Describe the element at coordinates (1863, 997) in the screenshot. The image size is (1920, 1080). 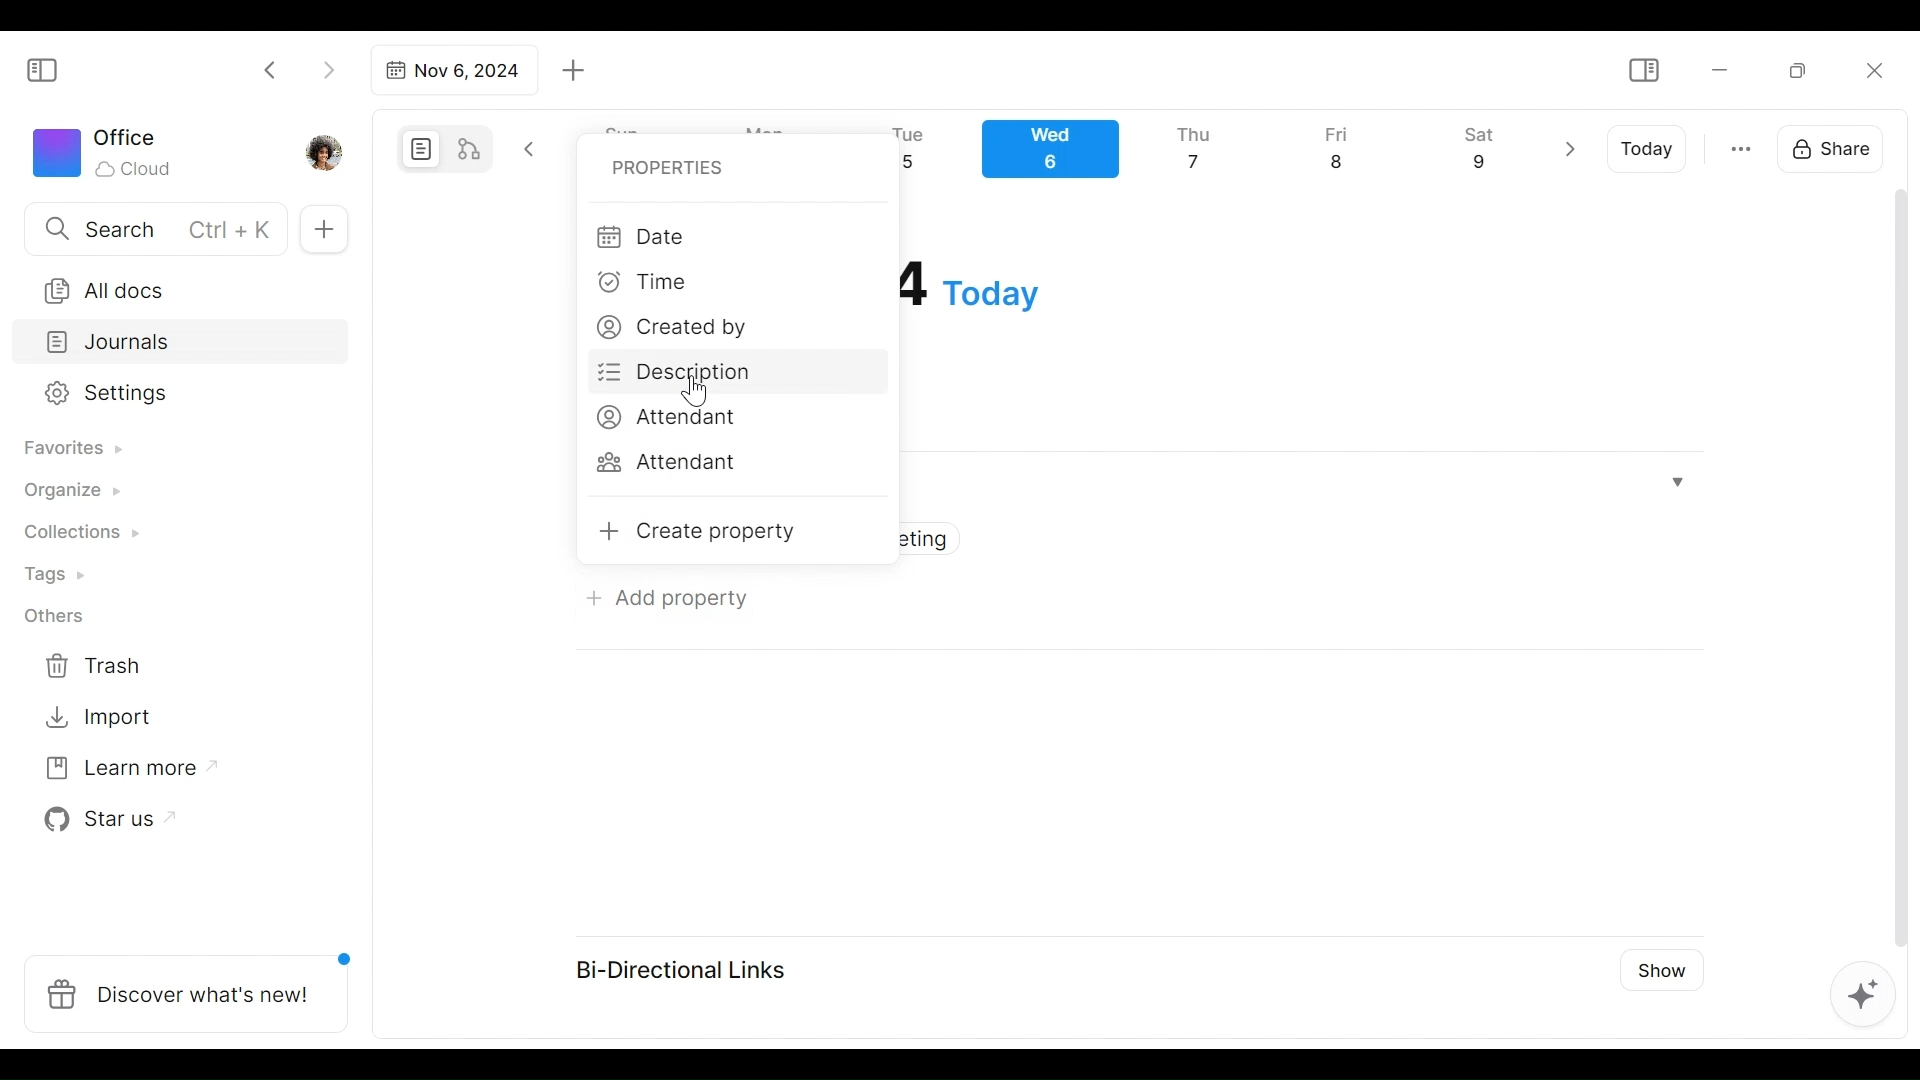
I see `AFFiNE AI` at that location.